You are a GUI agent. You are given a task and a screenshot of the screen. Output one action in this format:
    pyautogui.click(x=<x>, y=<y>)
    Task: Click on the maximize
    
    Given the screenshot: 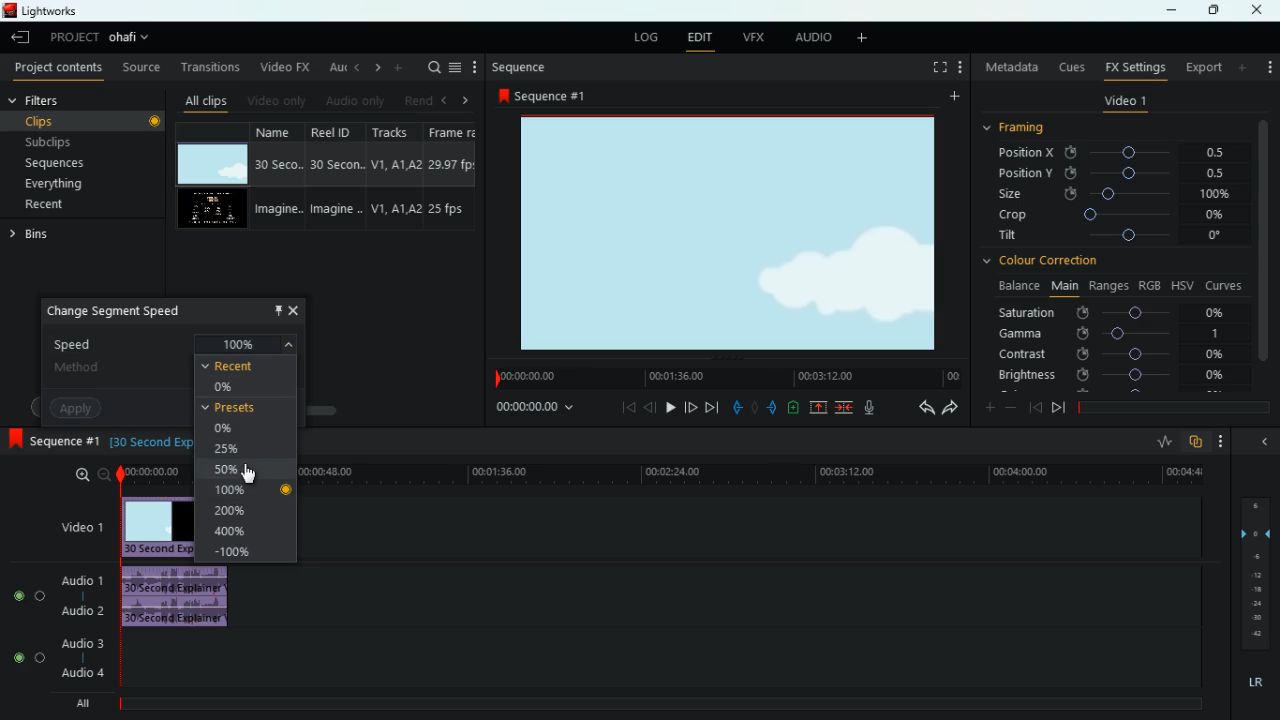 What is the action you would take?
    pyautogui.click(x=1210, y=11)
    